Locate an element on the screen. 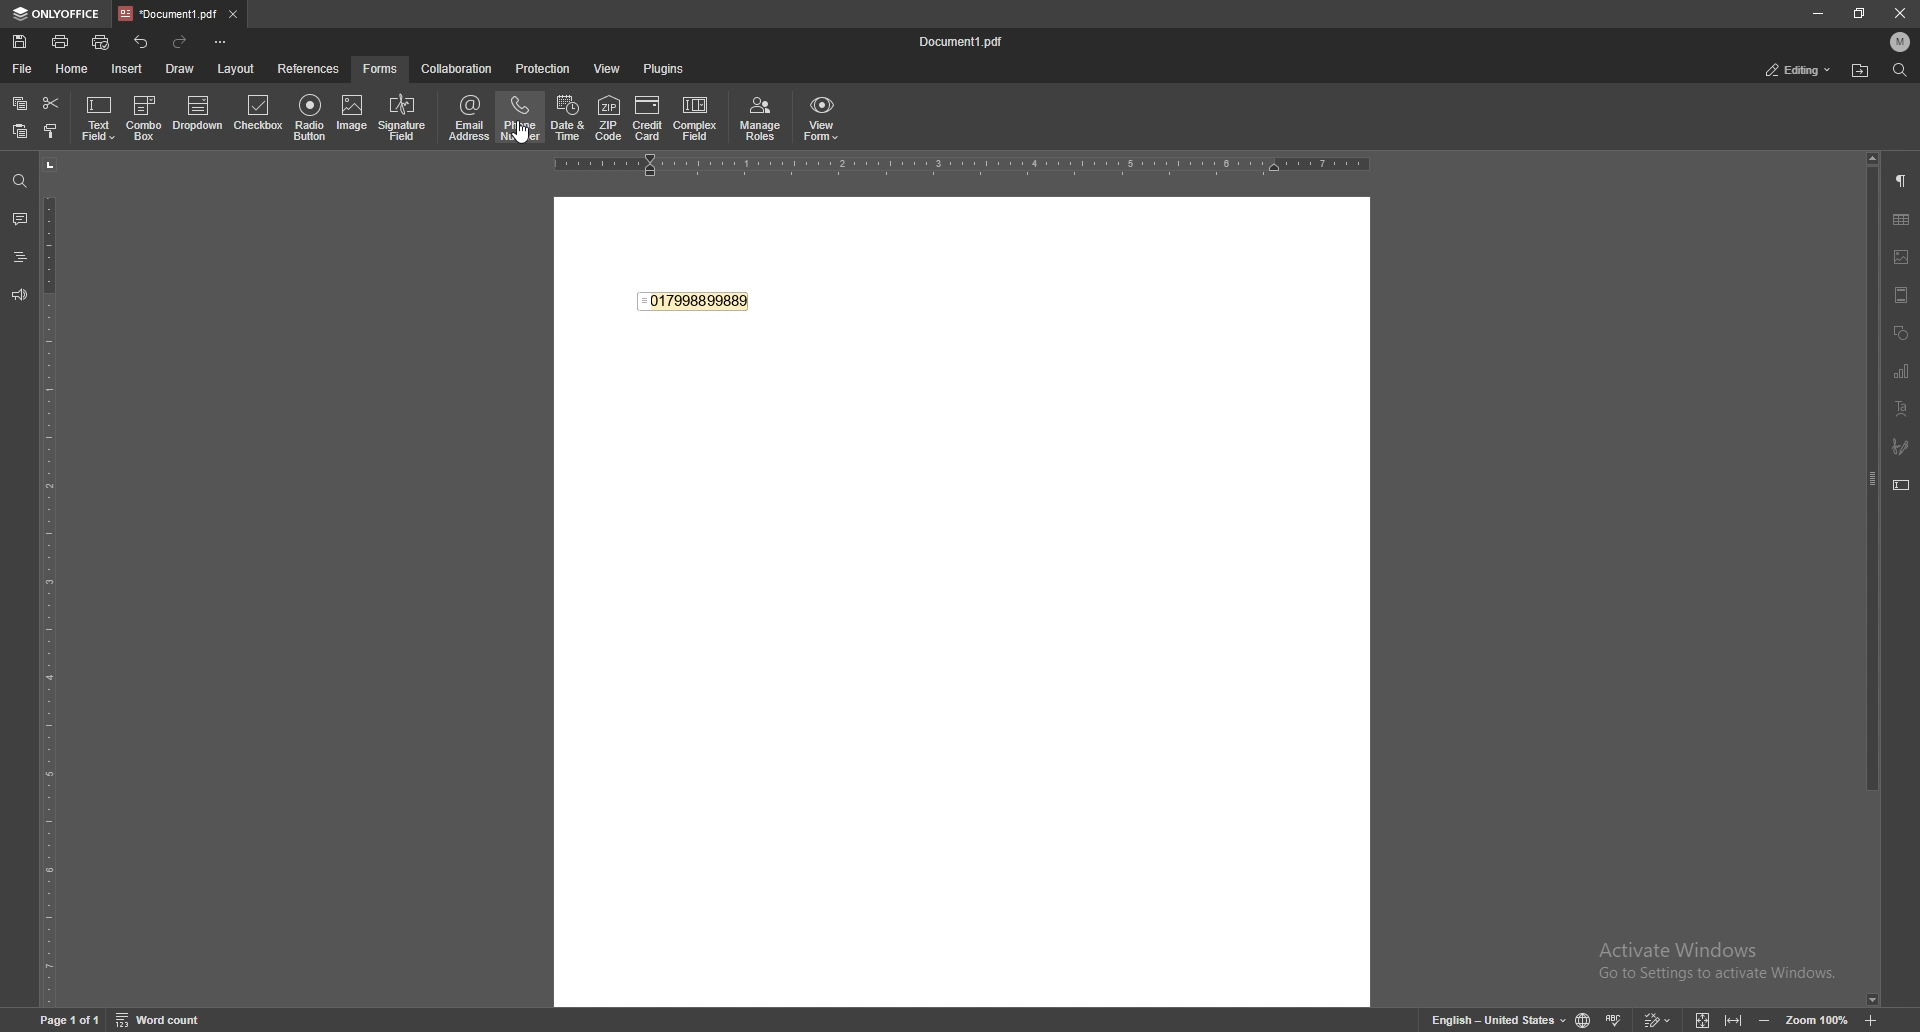 This screenshot has height=1032, width=1920. Activate Windows
Go to Settings to activate Windows. is located at coordinates (1721, 962).